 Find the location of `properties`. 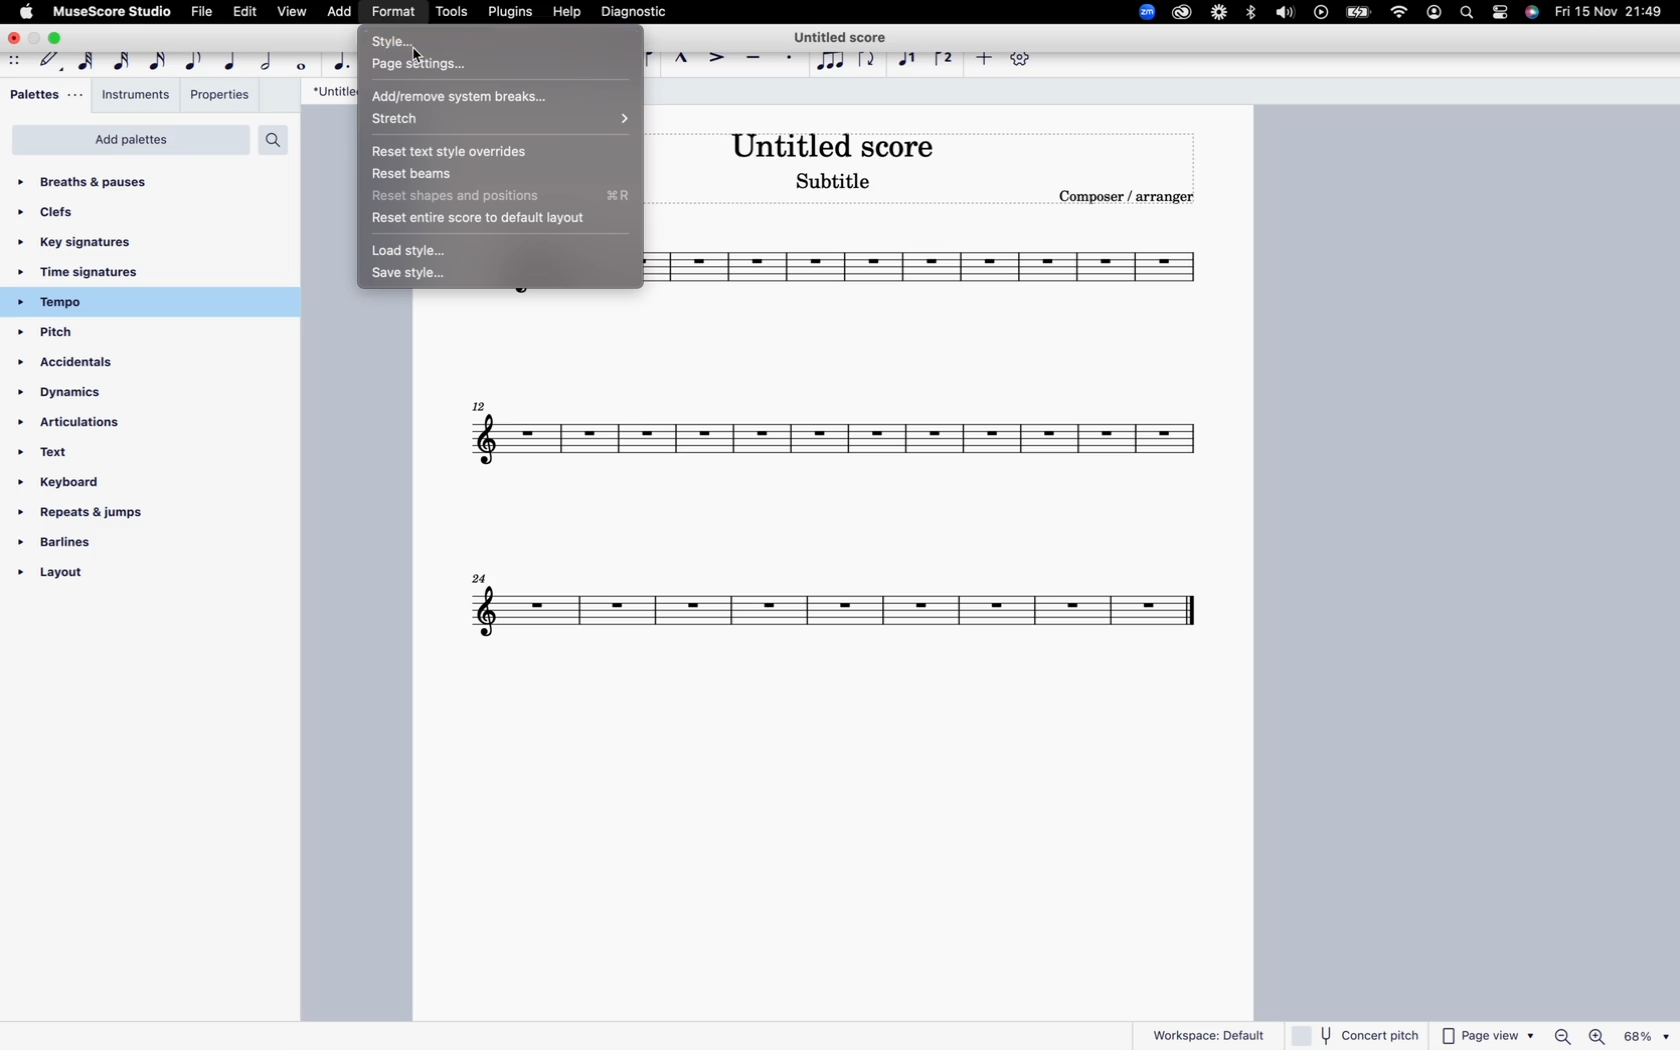

properties is located at coordinates (221, 98).